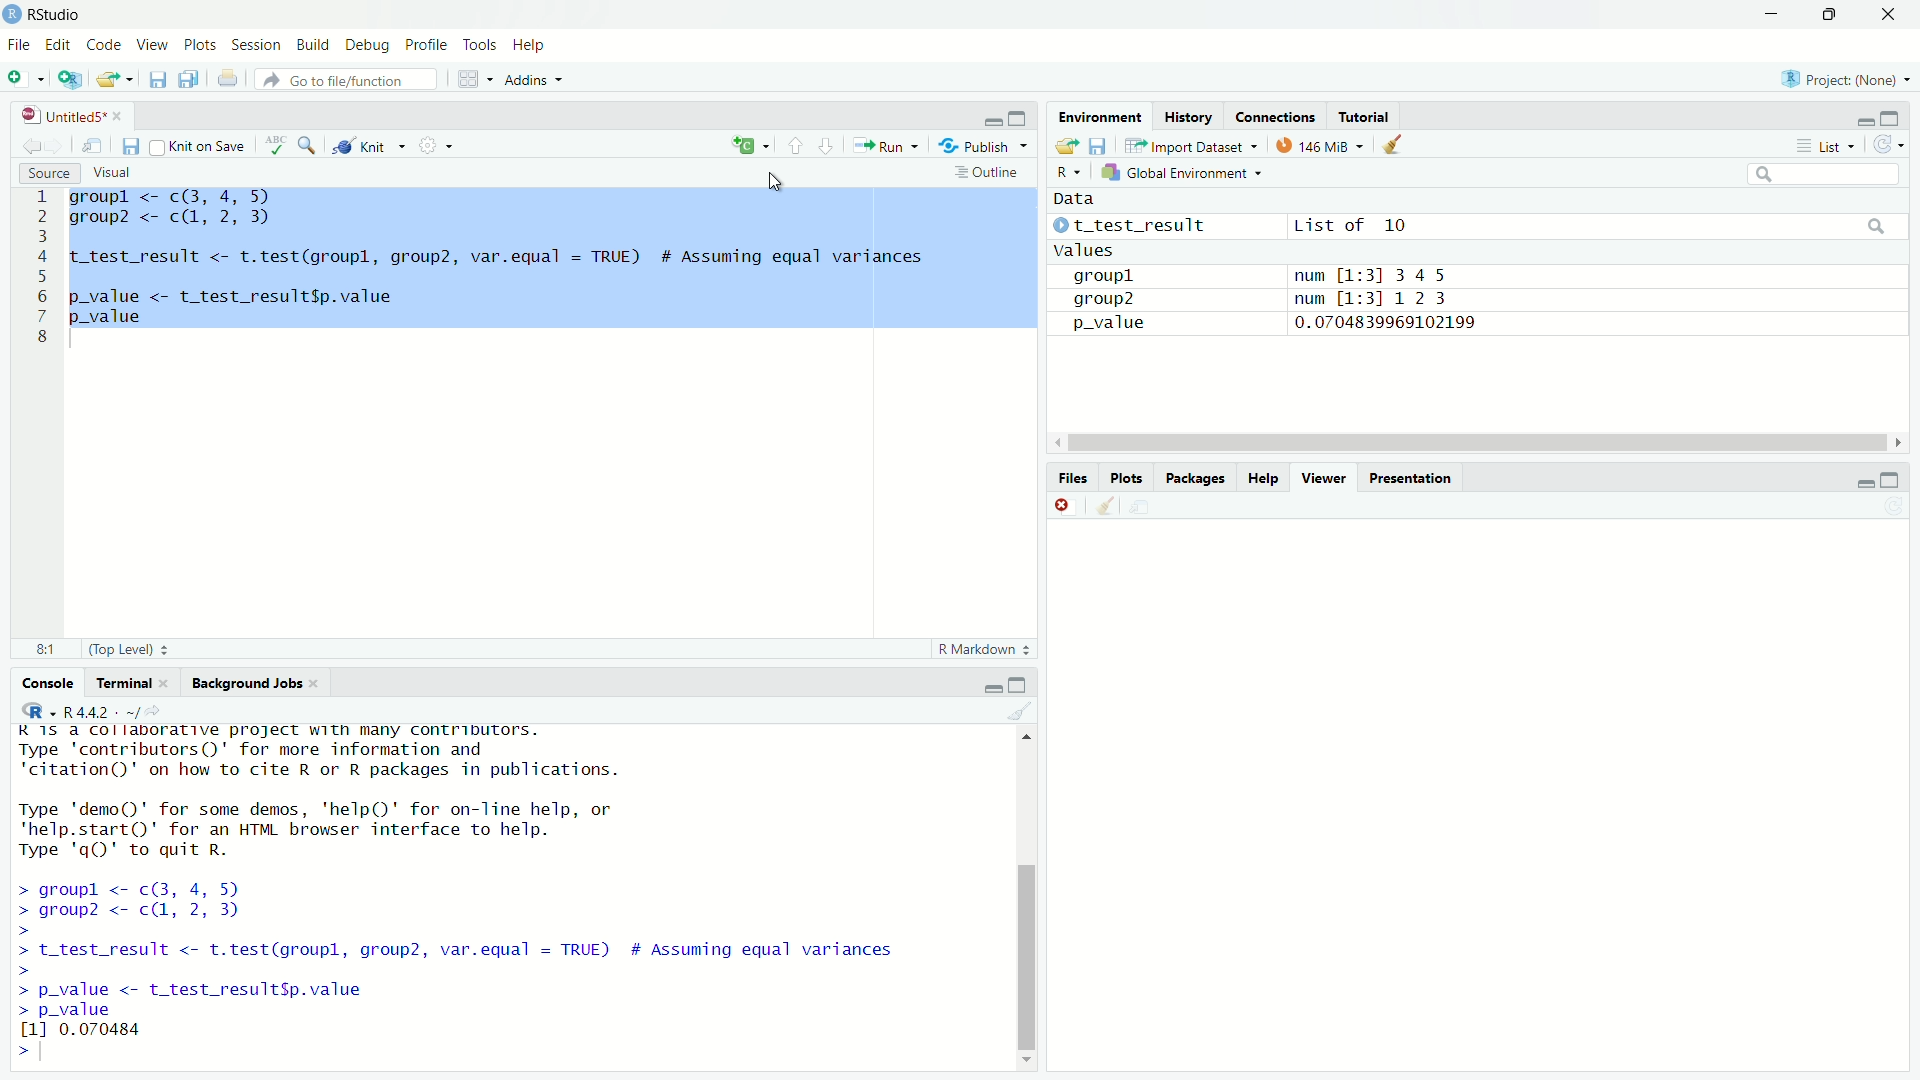  I want to click on Import dataset, so click(1191, 144).